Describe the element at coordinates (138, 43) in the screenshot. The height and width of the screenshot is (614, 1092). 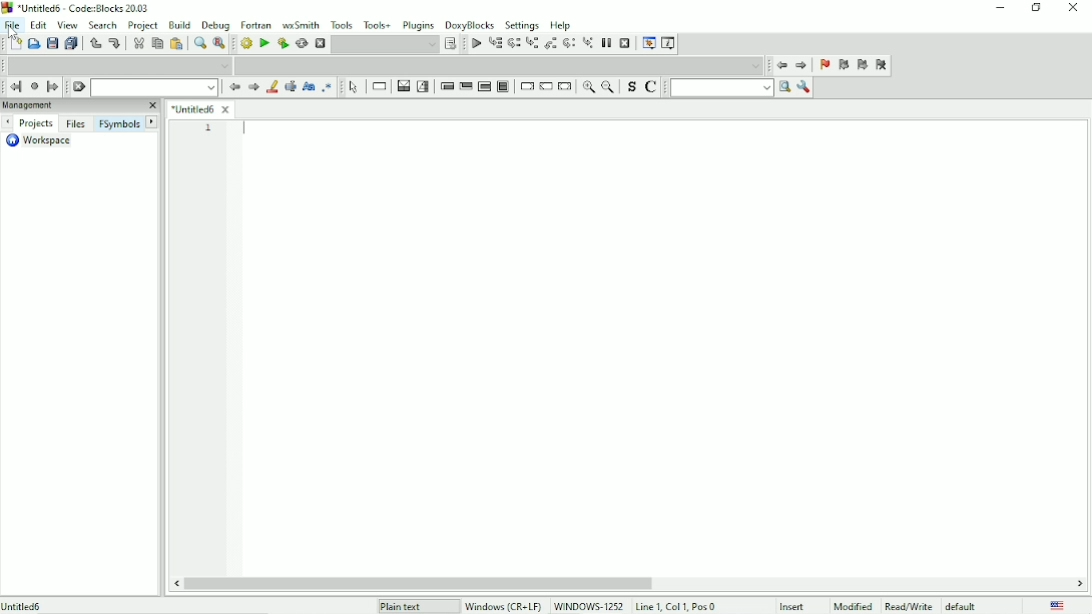
I see `Cut` at that location.